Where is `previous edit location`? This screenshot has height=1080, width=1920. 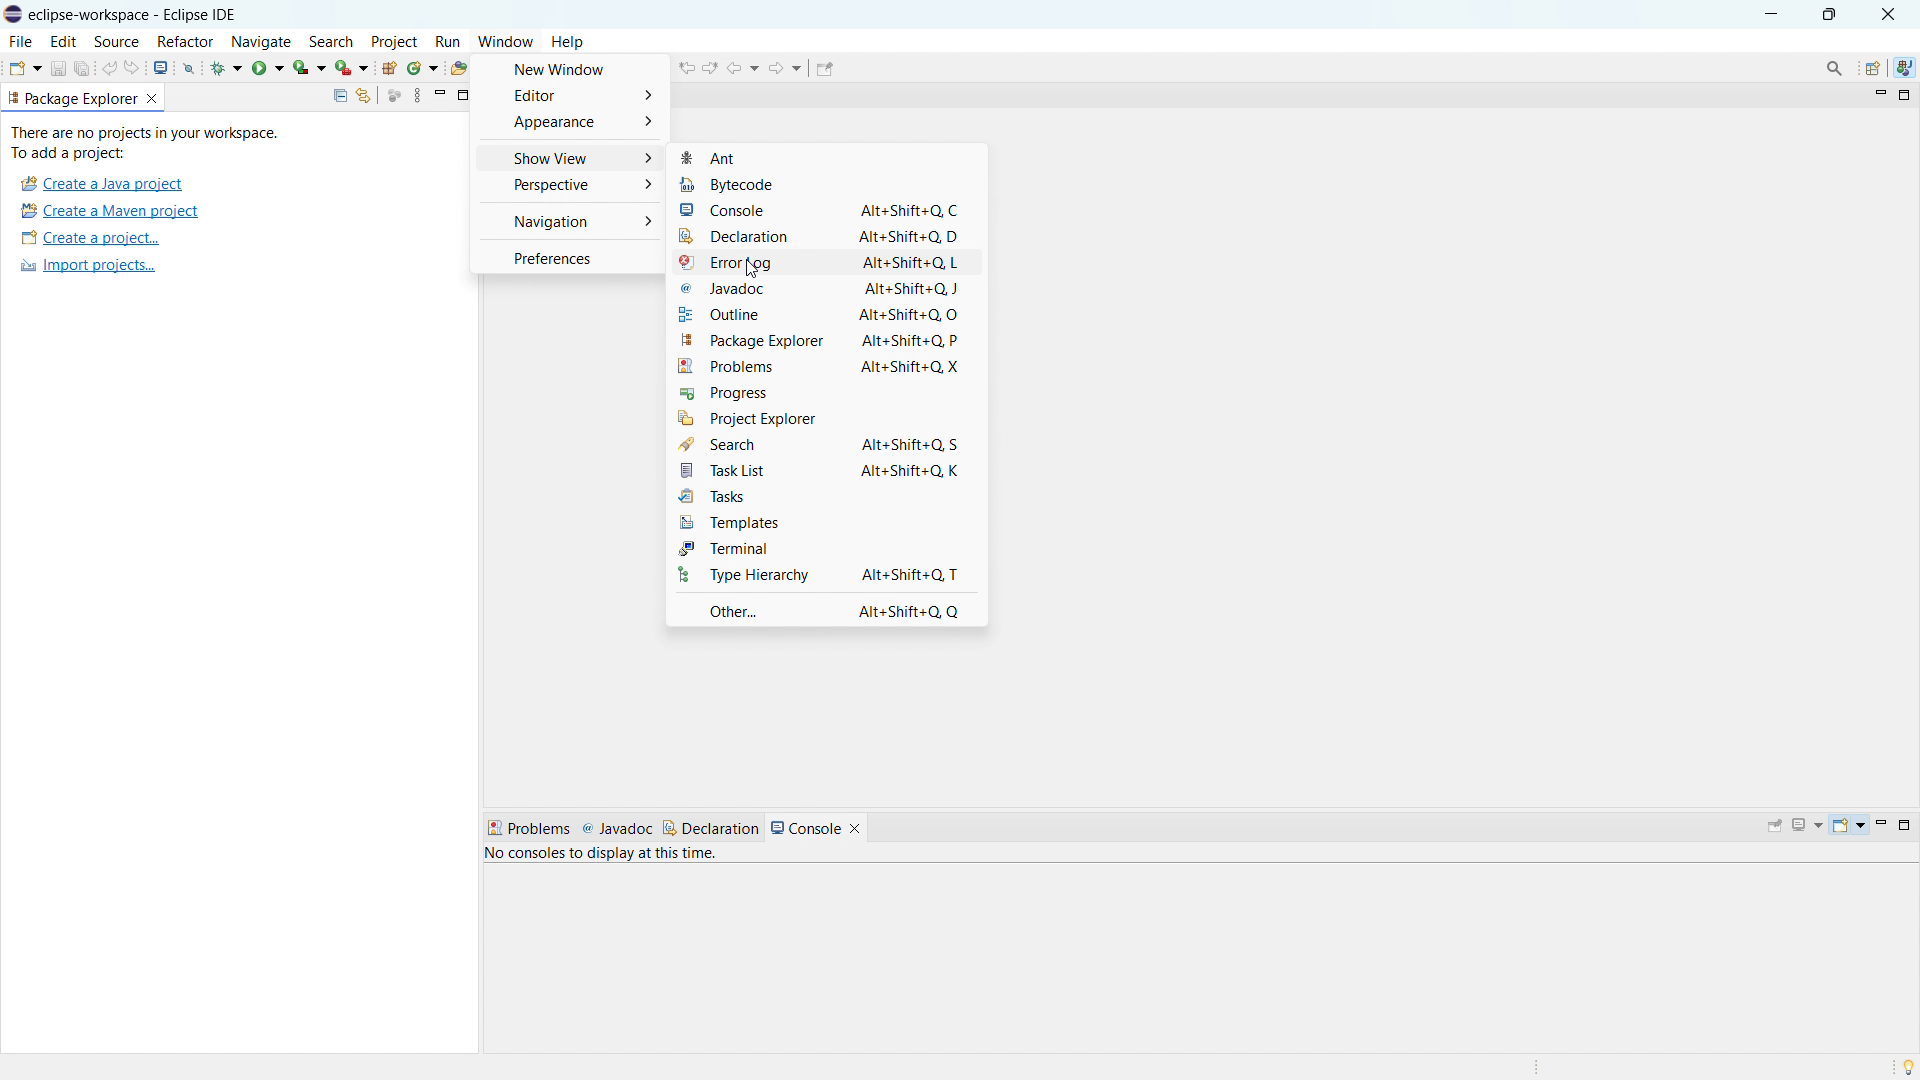
previous edit location is located at coordinates (687, 67).